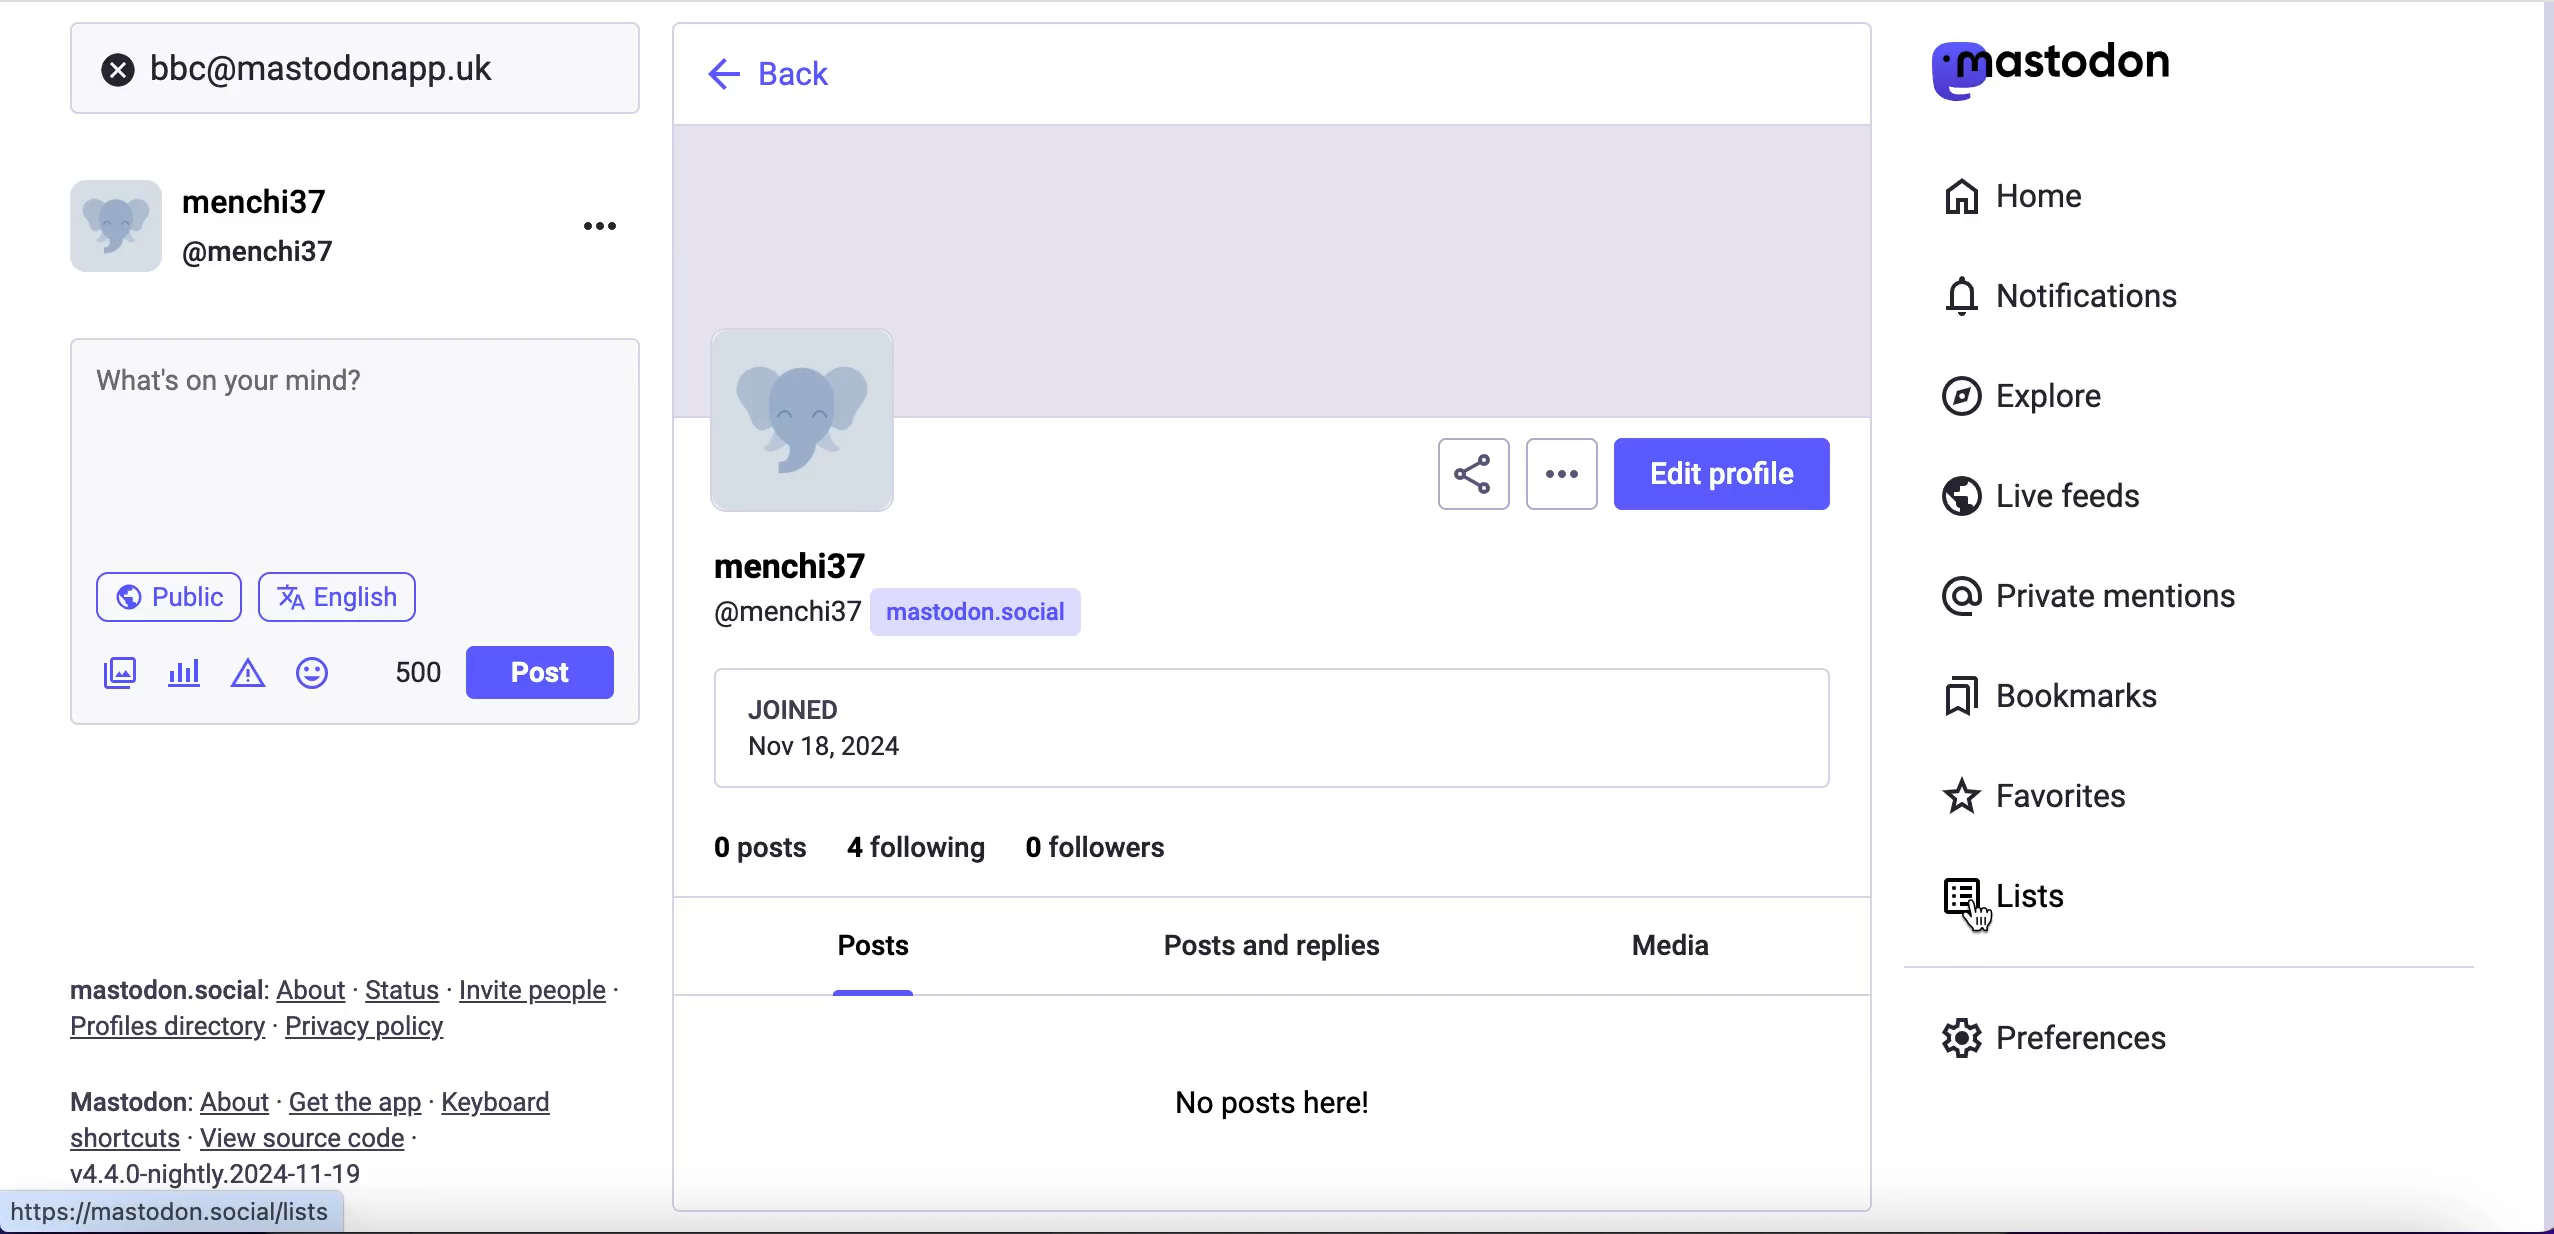  I want to click on user name, so click(899, 591).